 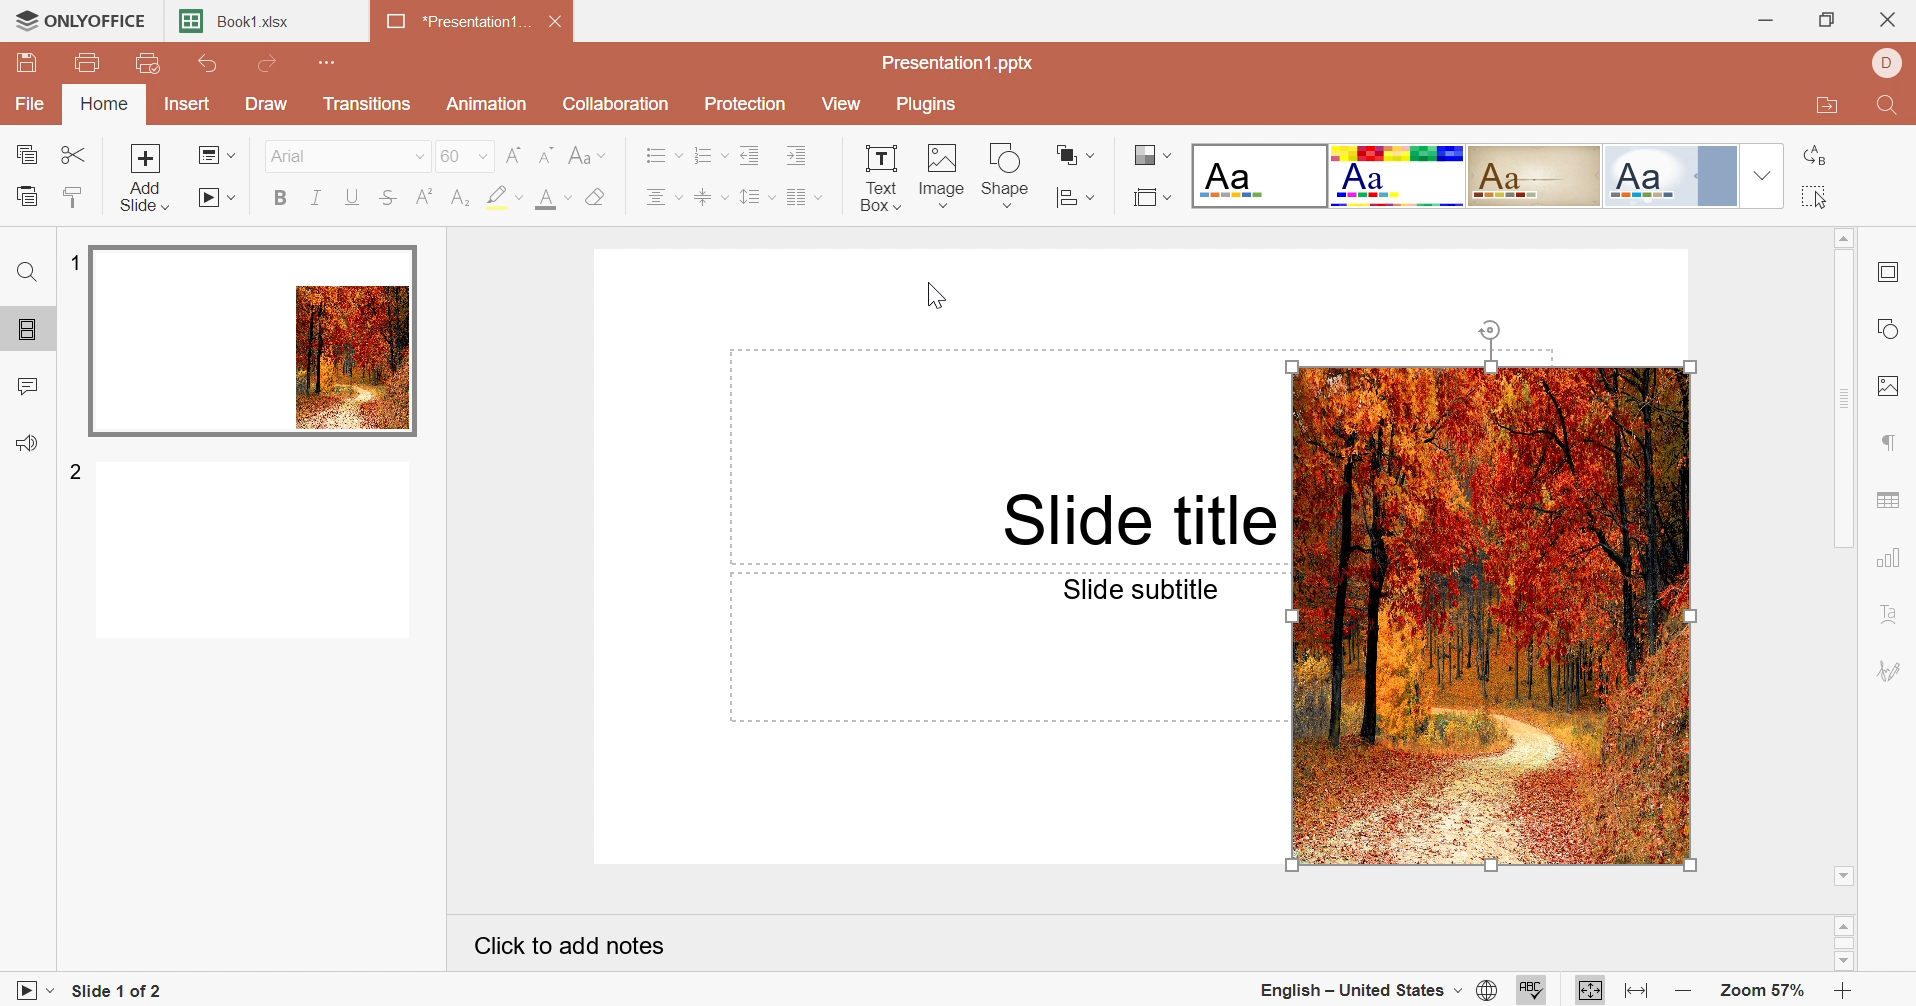 What do you see at coordinates (592, 158) in the screenshot?
I see `Change case` at bounding box center [592, 158].